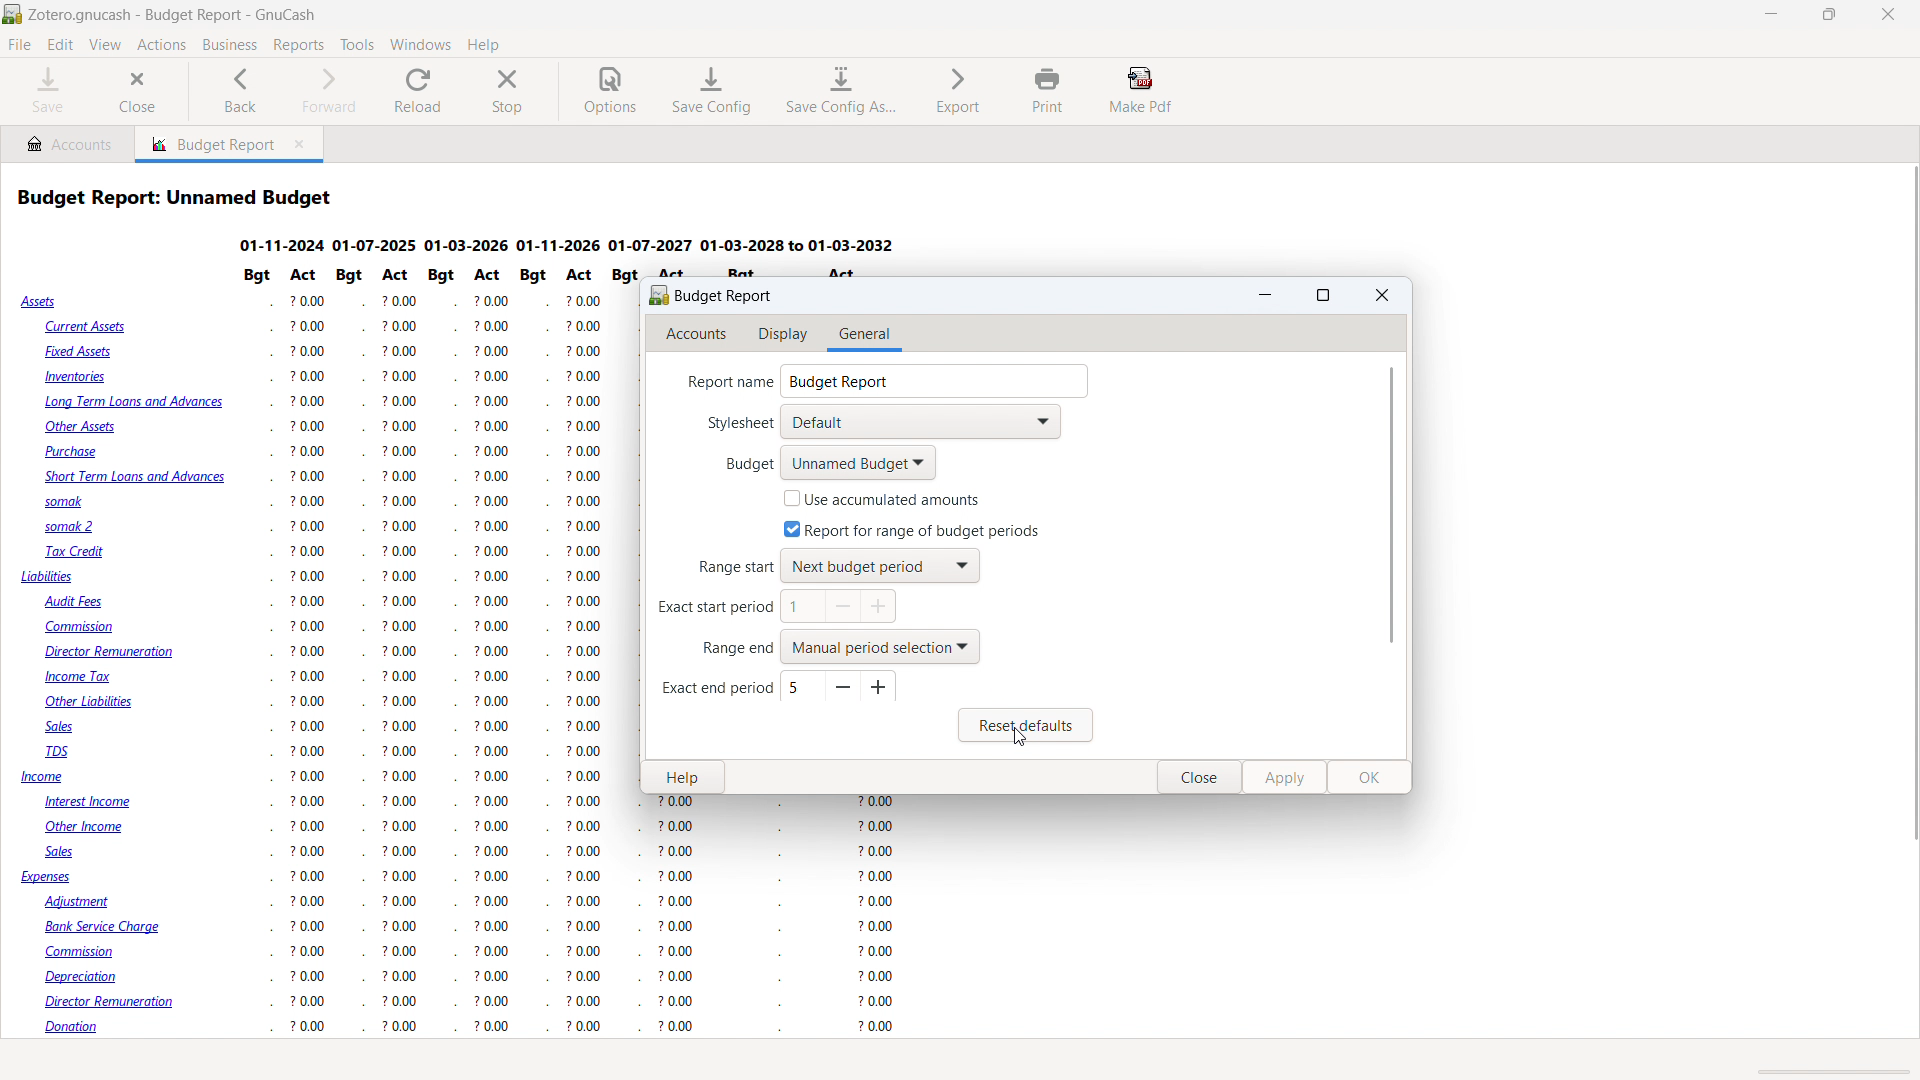 The width and height of the screenshot is (1920, 1080). I want to click on hort Term Loans and Advances, so click(132, 478).